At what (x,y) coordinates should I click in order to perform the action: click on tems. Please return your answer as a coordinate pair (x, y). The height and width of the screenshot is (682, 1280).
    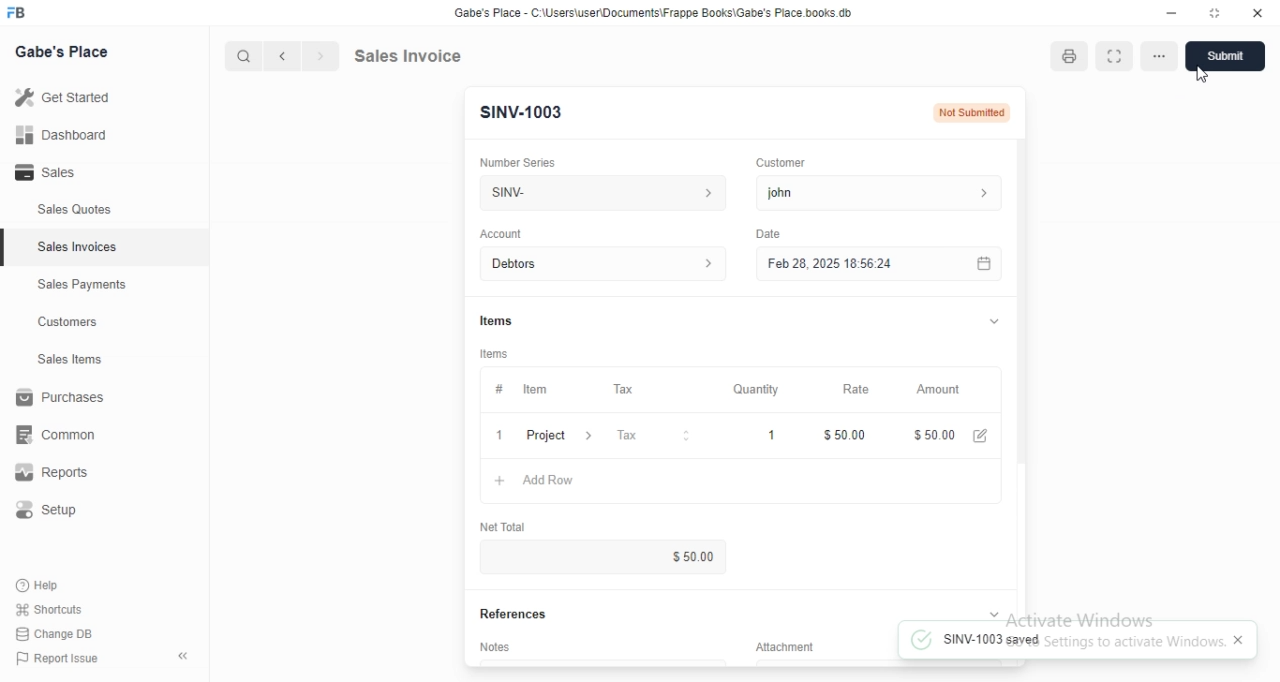
    Looking at the image, I should click on (497, 354).